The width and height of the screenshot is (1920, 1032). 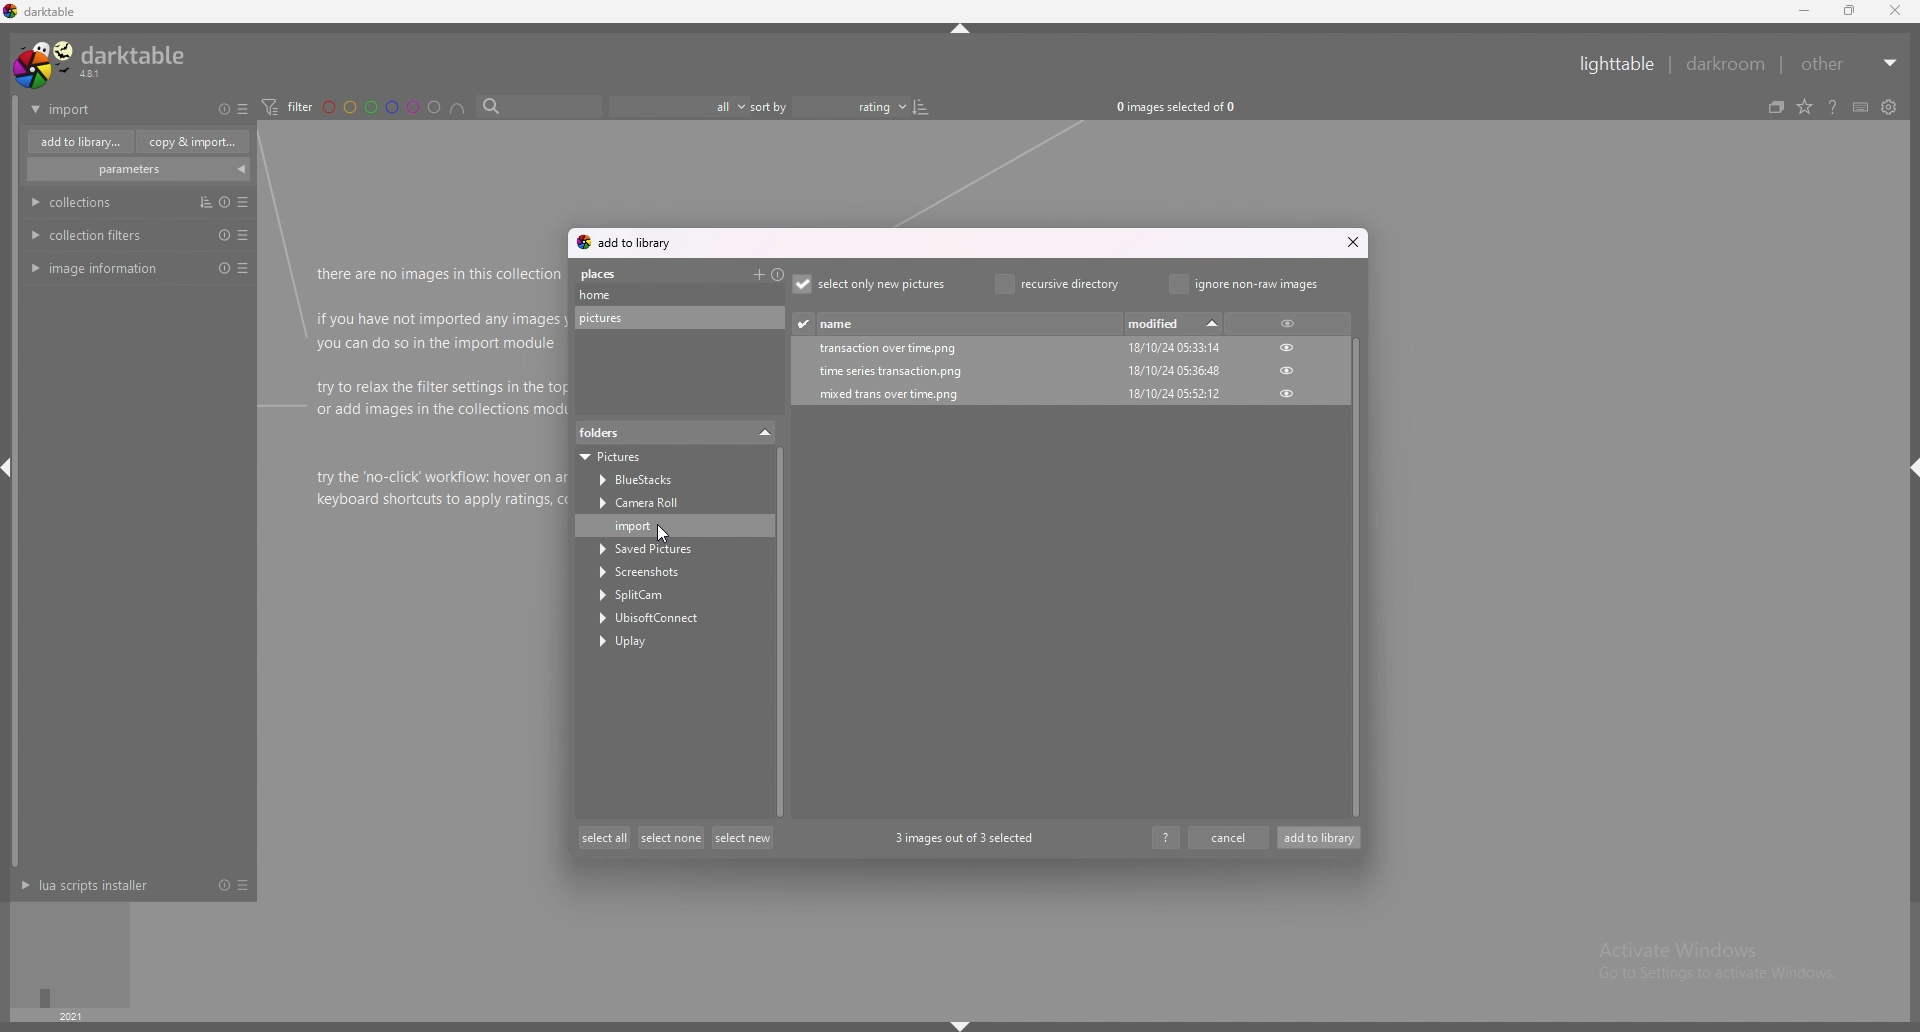 I want to click on help, so click(x=1167, y=837).